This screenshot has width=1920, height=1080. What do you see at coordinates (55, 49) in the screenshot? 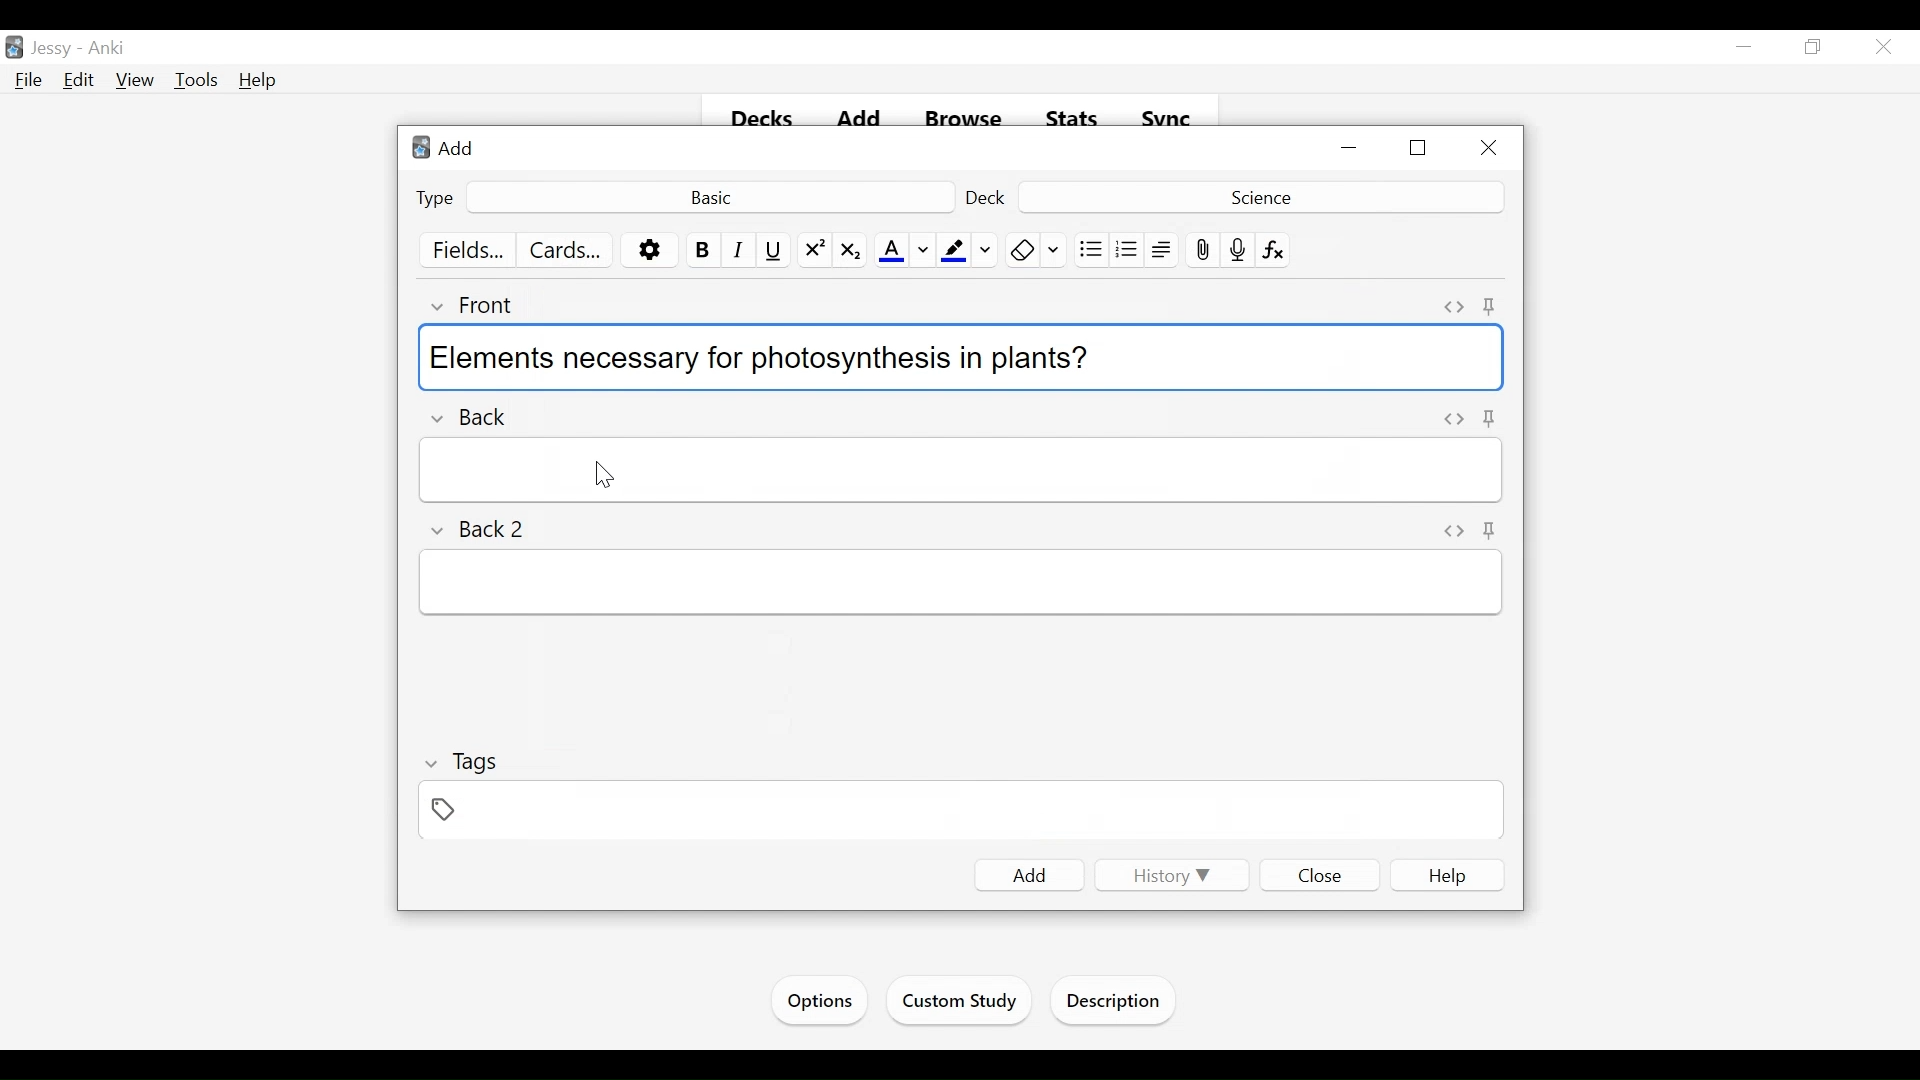
I see `User Name` at bounding box center [55, 49].